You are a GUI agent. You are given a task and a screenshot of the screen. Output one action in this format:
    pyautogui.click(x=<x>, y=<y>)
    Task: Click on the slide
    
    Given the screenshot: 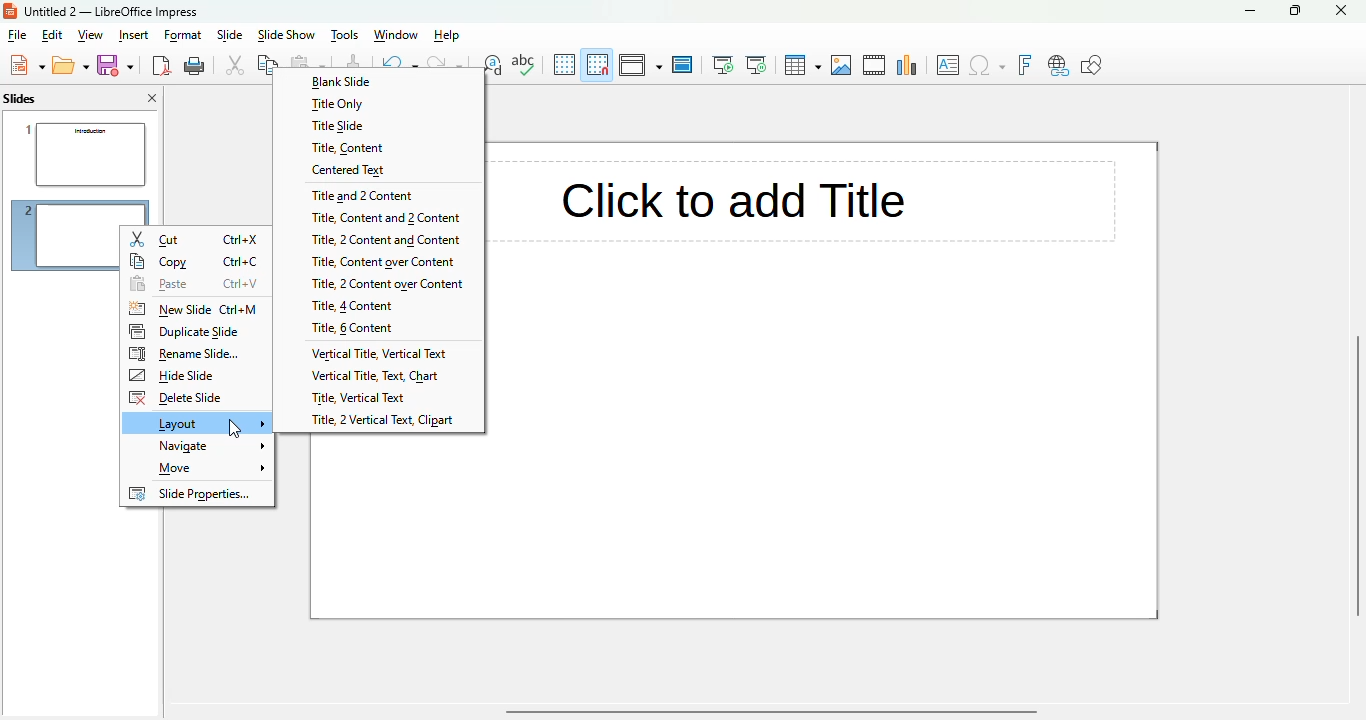 What is the action you would take?
    pyautogui.click(x=230, y=34)
    